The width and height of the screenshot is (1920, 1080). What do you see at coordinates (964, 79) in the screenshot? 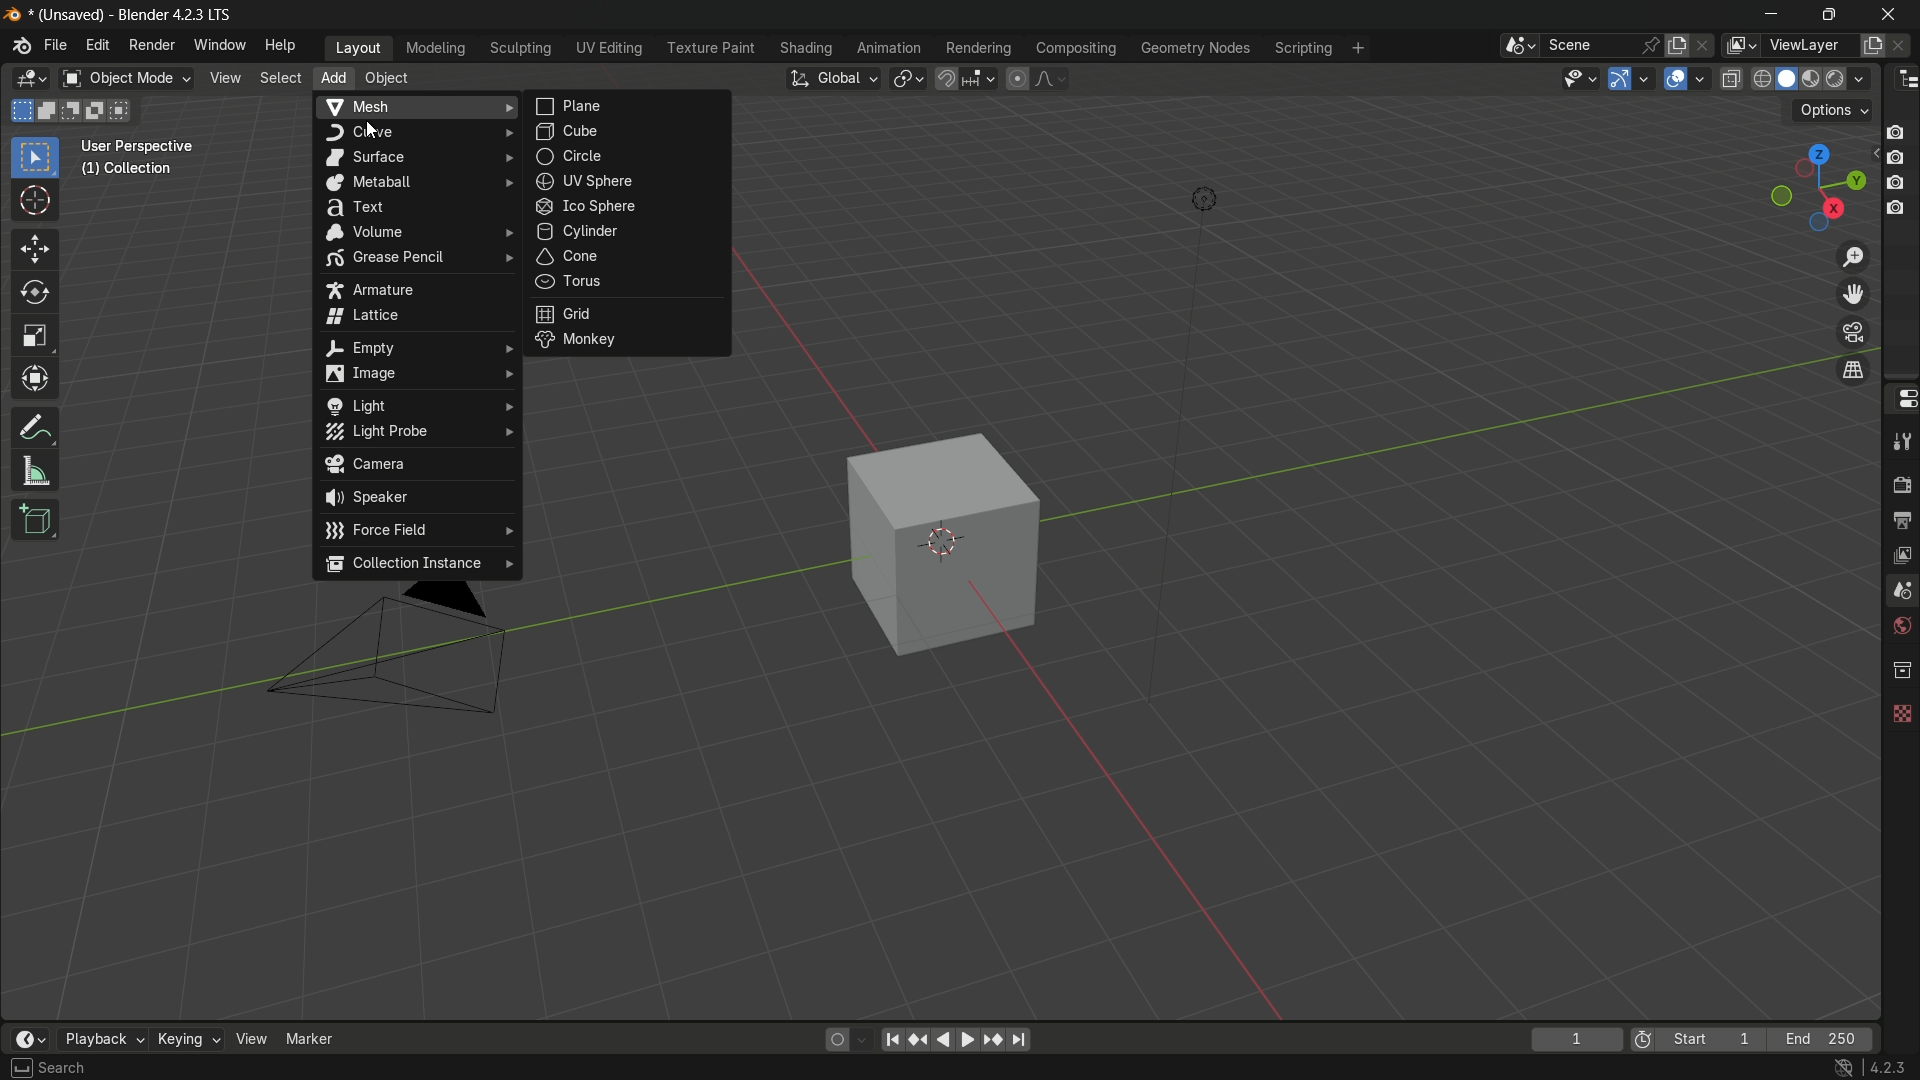
I see `snap` at bounding box center [964, 79].